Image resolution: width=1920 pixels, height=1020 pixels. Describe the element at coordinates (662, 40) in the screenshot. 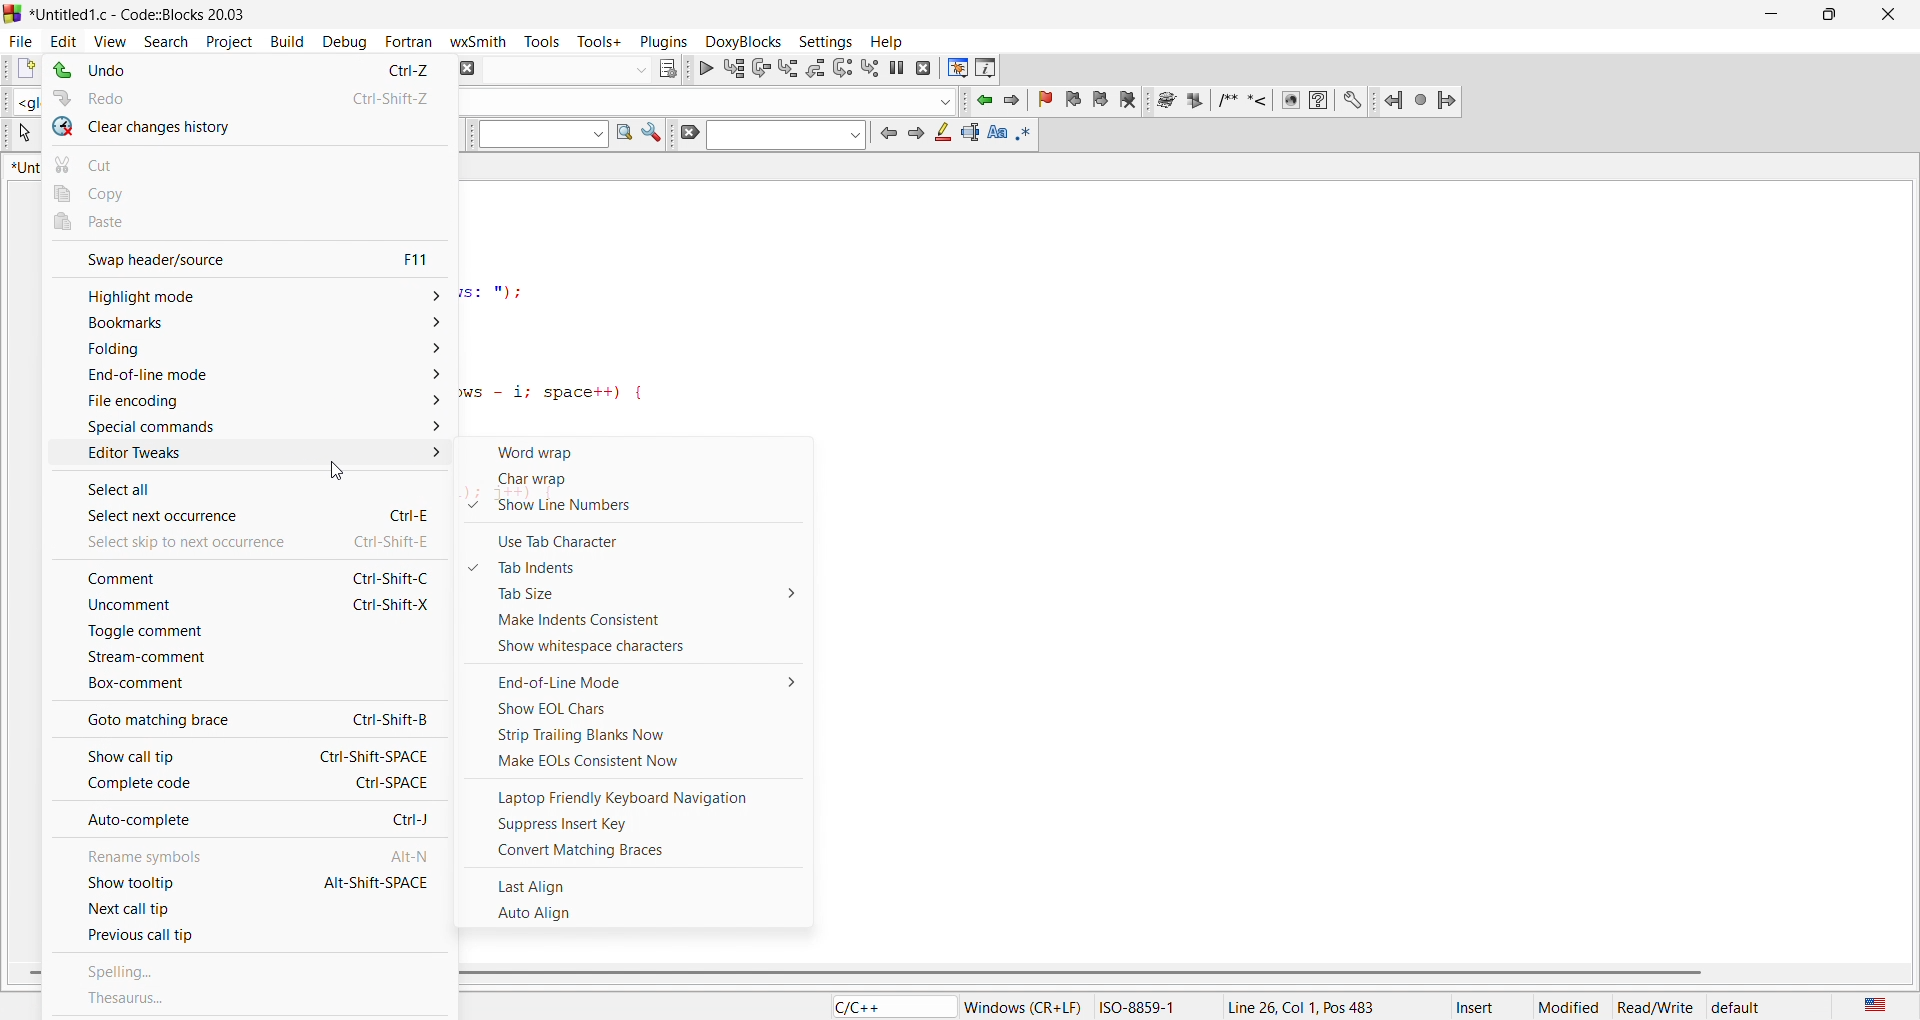

I see `plugins` at that location.